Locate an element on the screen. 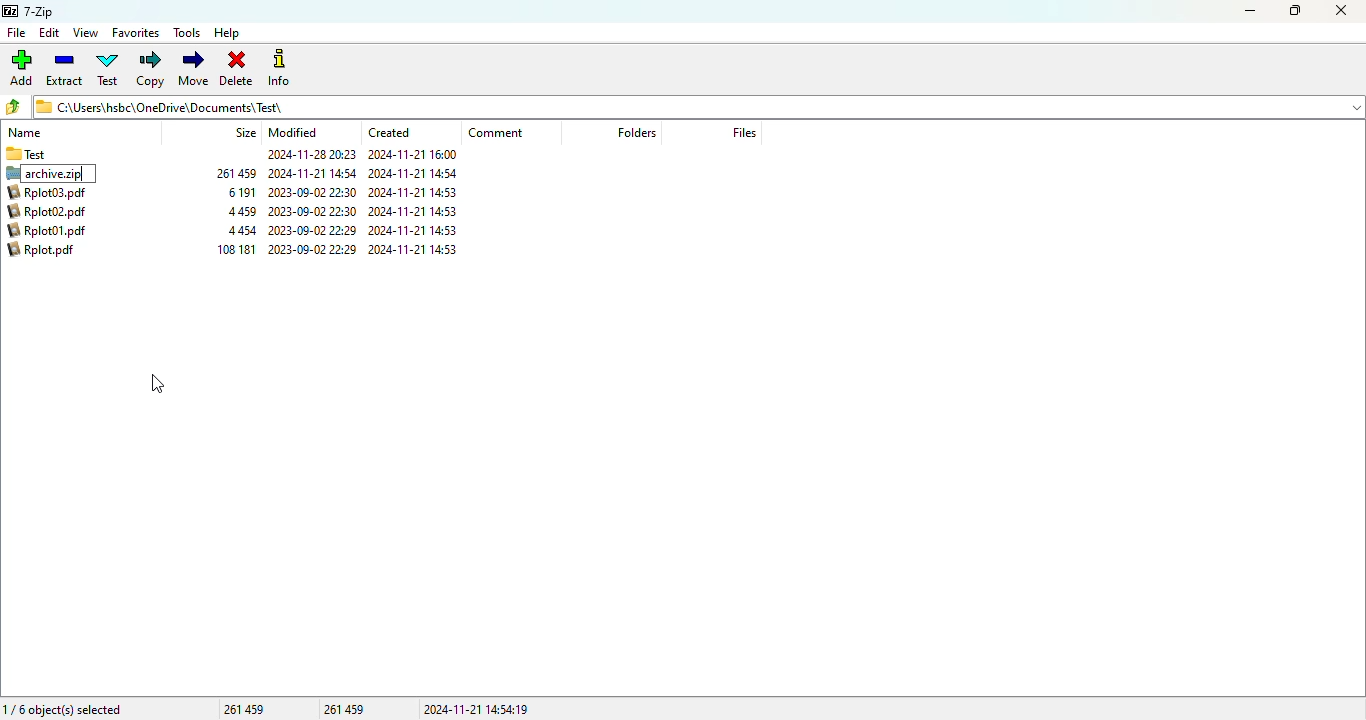 The image size is (1366, 720). move is located at coordinates (194, 68).